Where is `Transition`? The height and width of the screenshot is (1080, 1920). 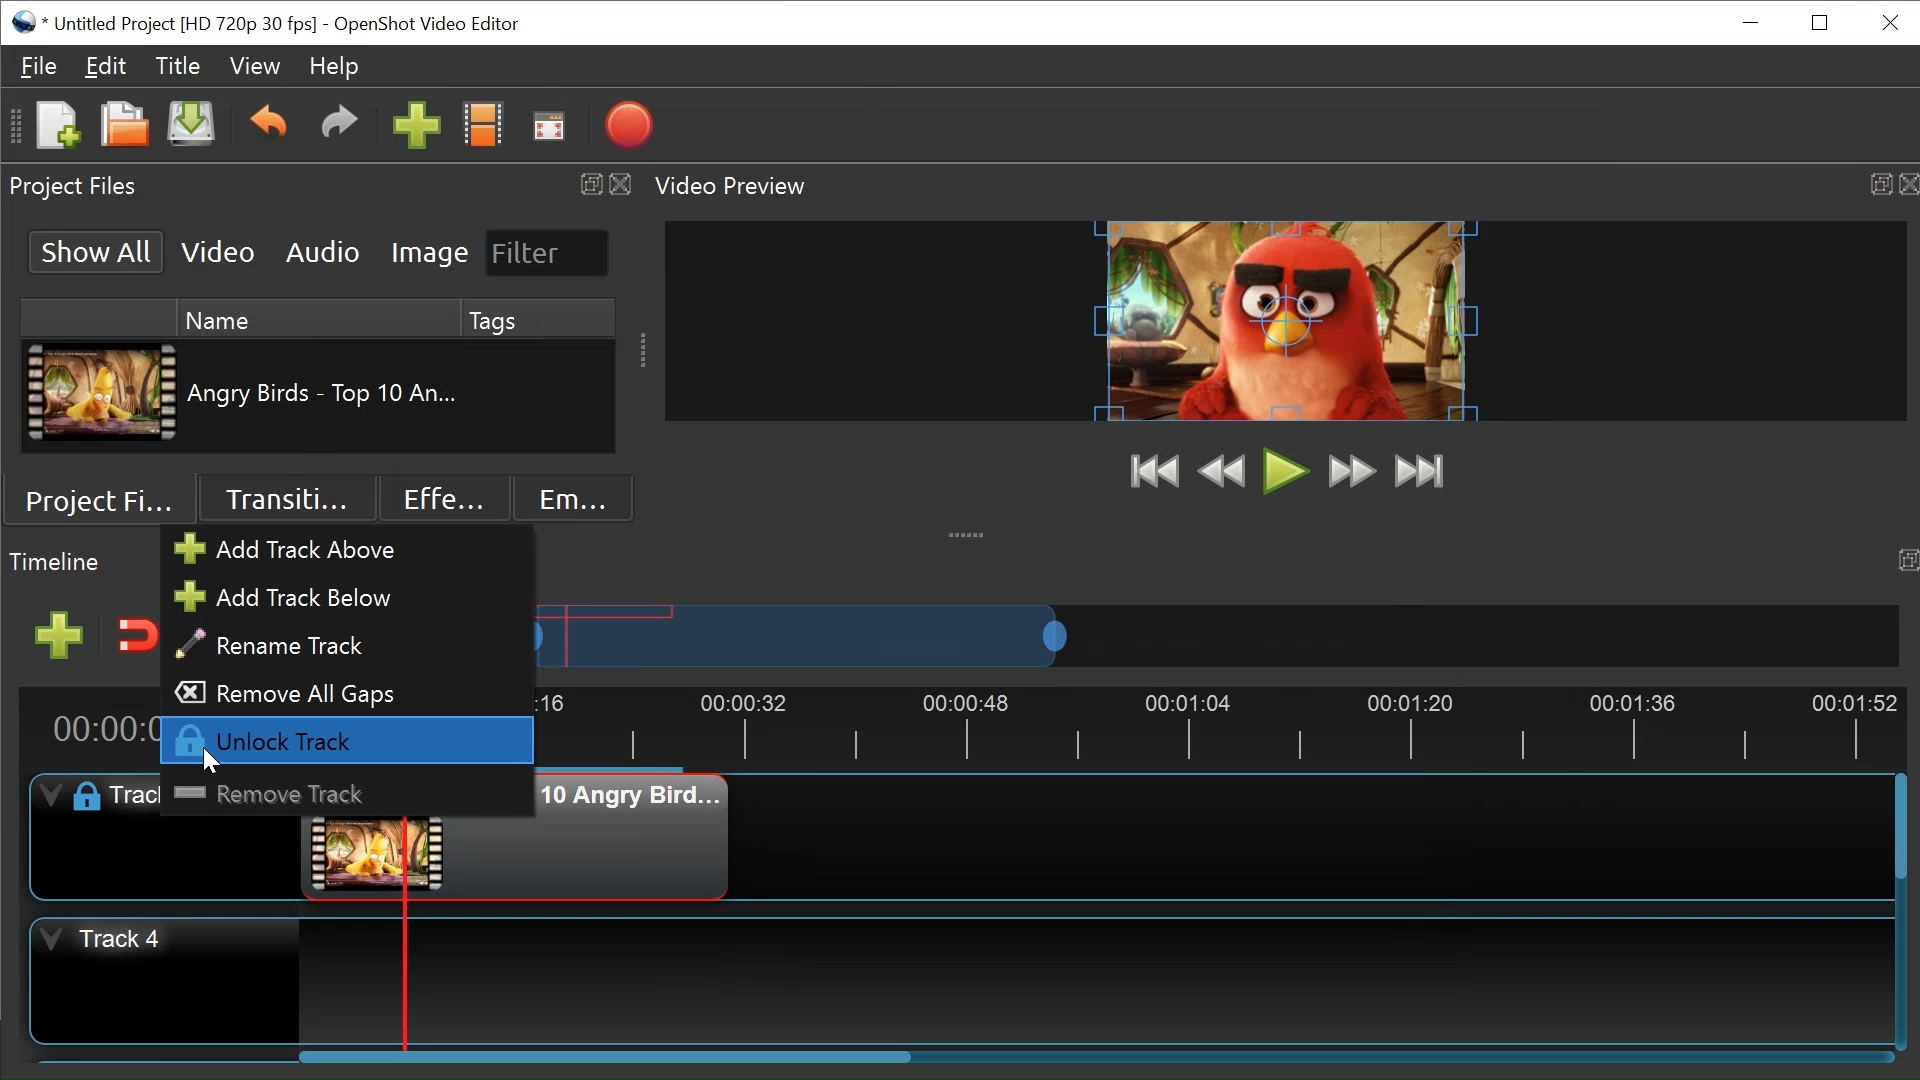
Transition is located at coordinates (286, 498).